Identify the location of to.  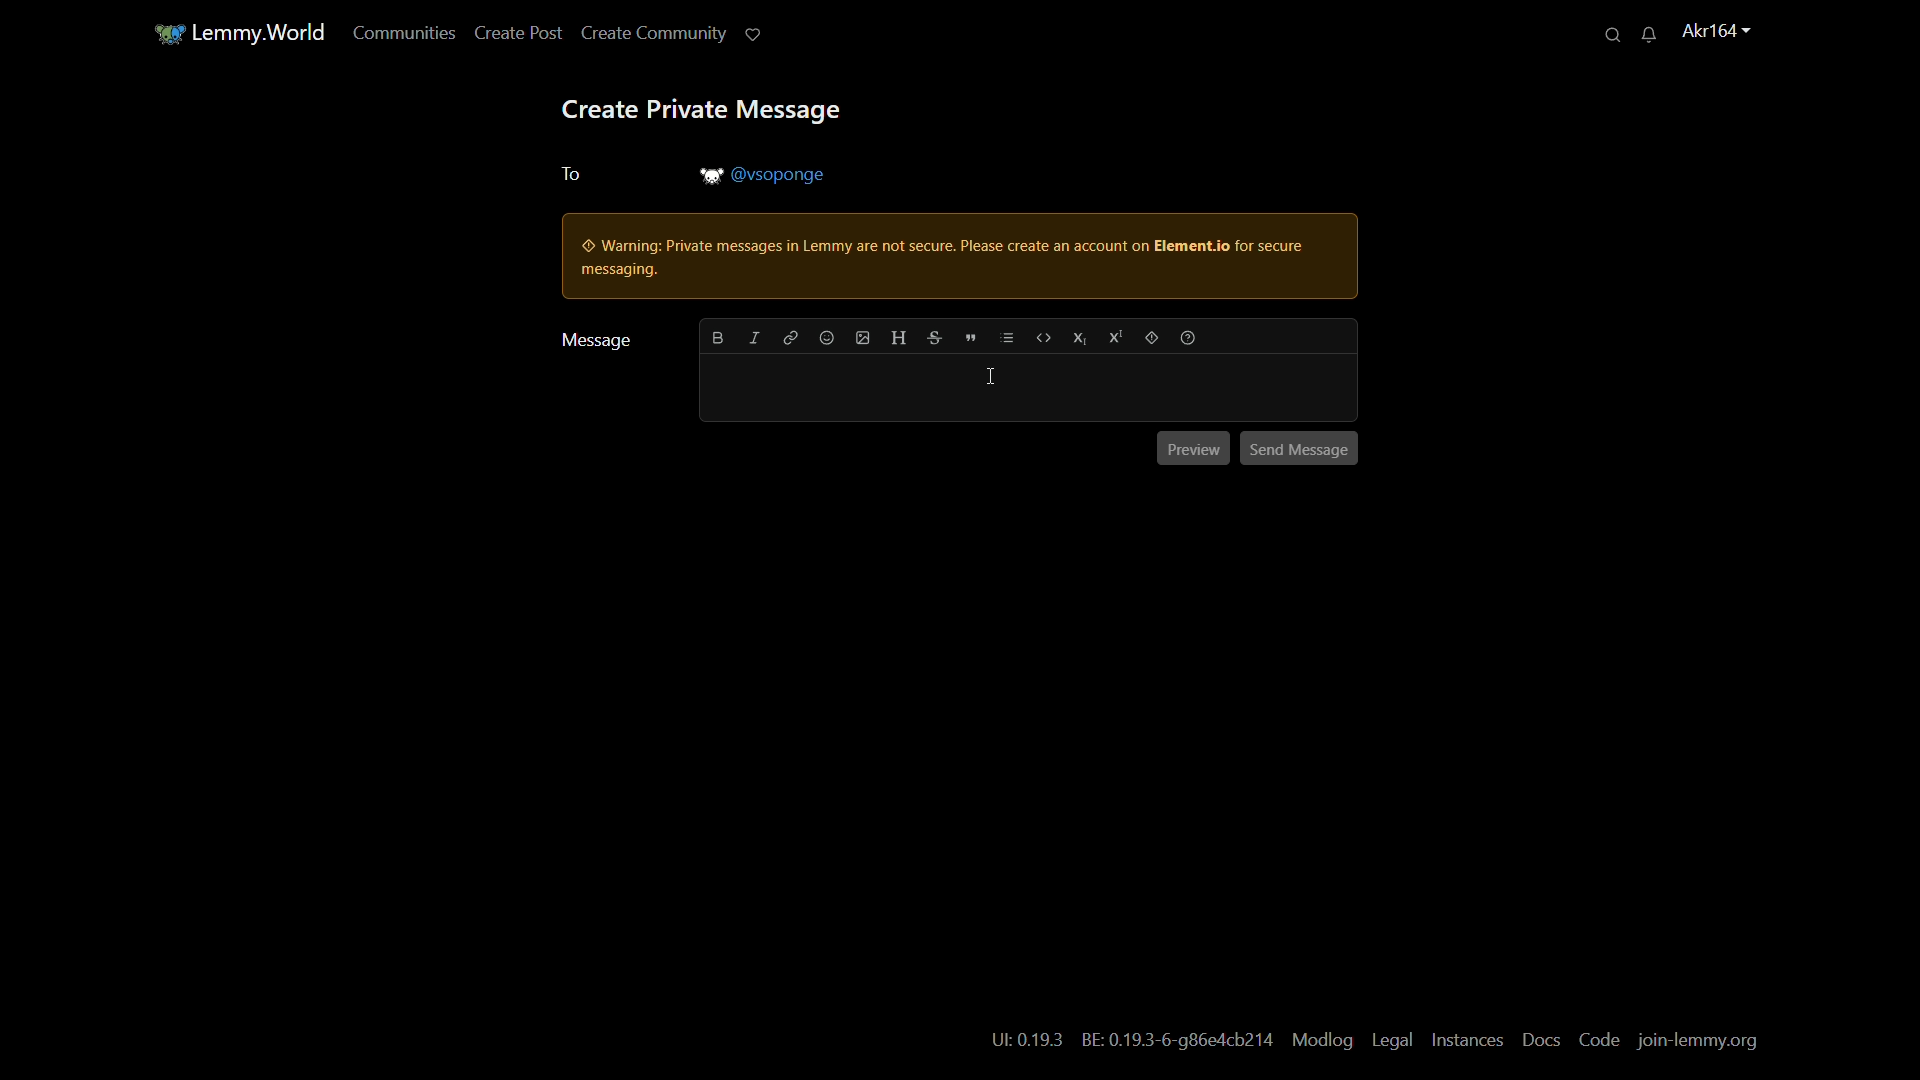
(569, 175).